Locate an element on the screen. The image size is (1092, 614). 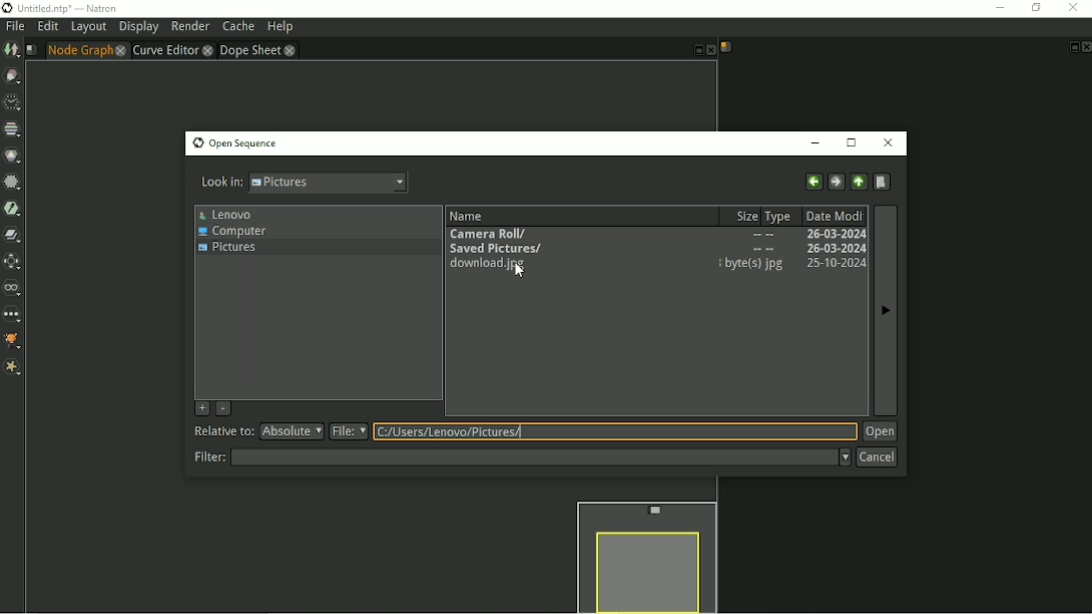
Go forward is located at coordinates (835, 182).